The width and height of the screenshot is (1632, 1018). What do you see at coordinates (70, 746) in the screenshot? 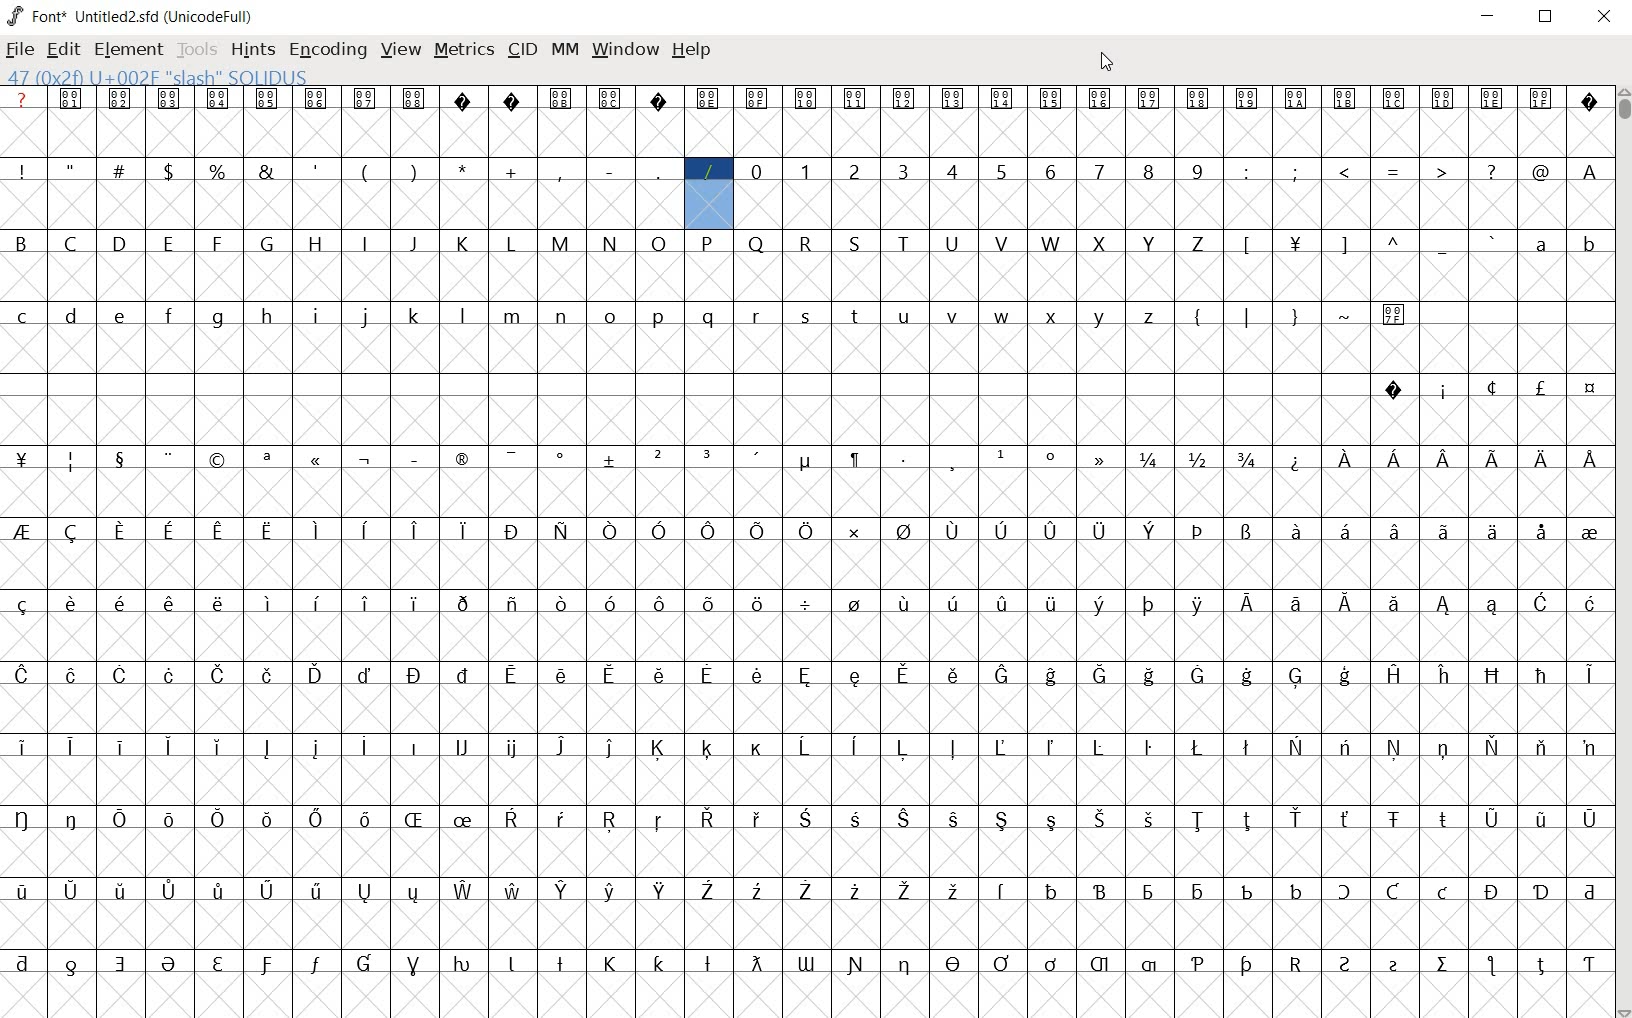
I see `glyph` at bounding box center [70, 746].